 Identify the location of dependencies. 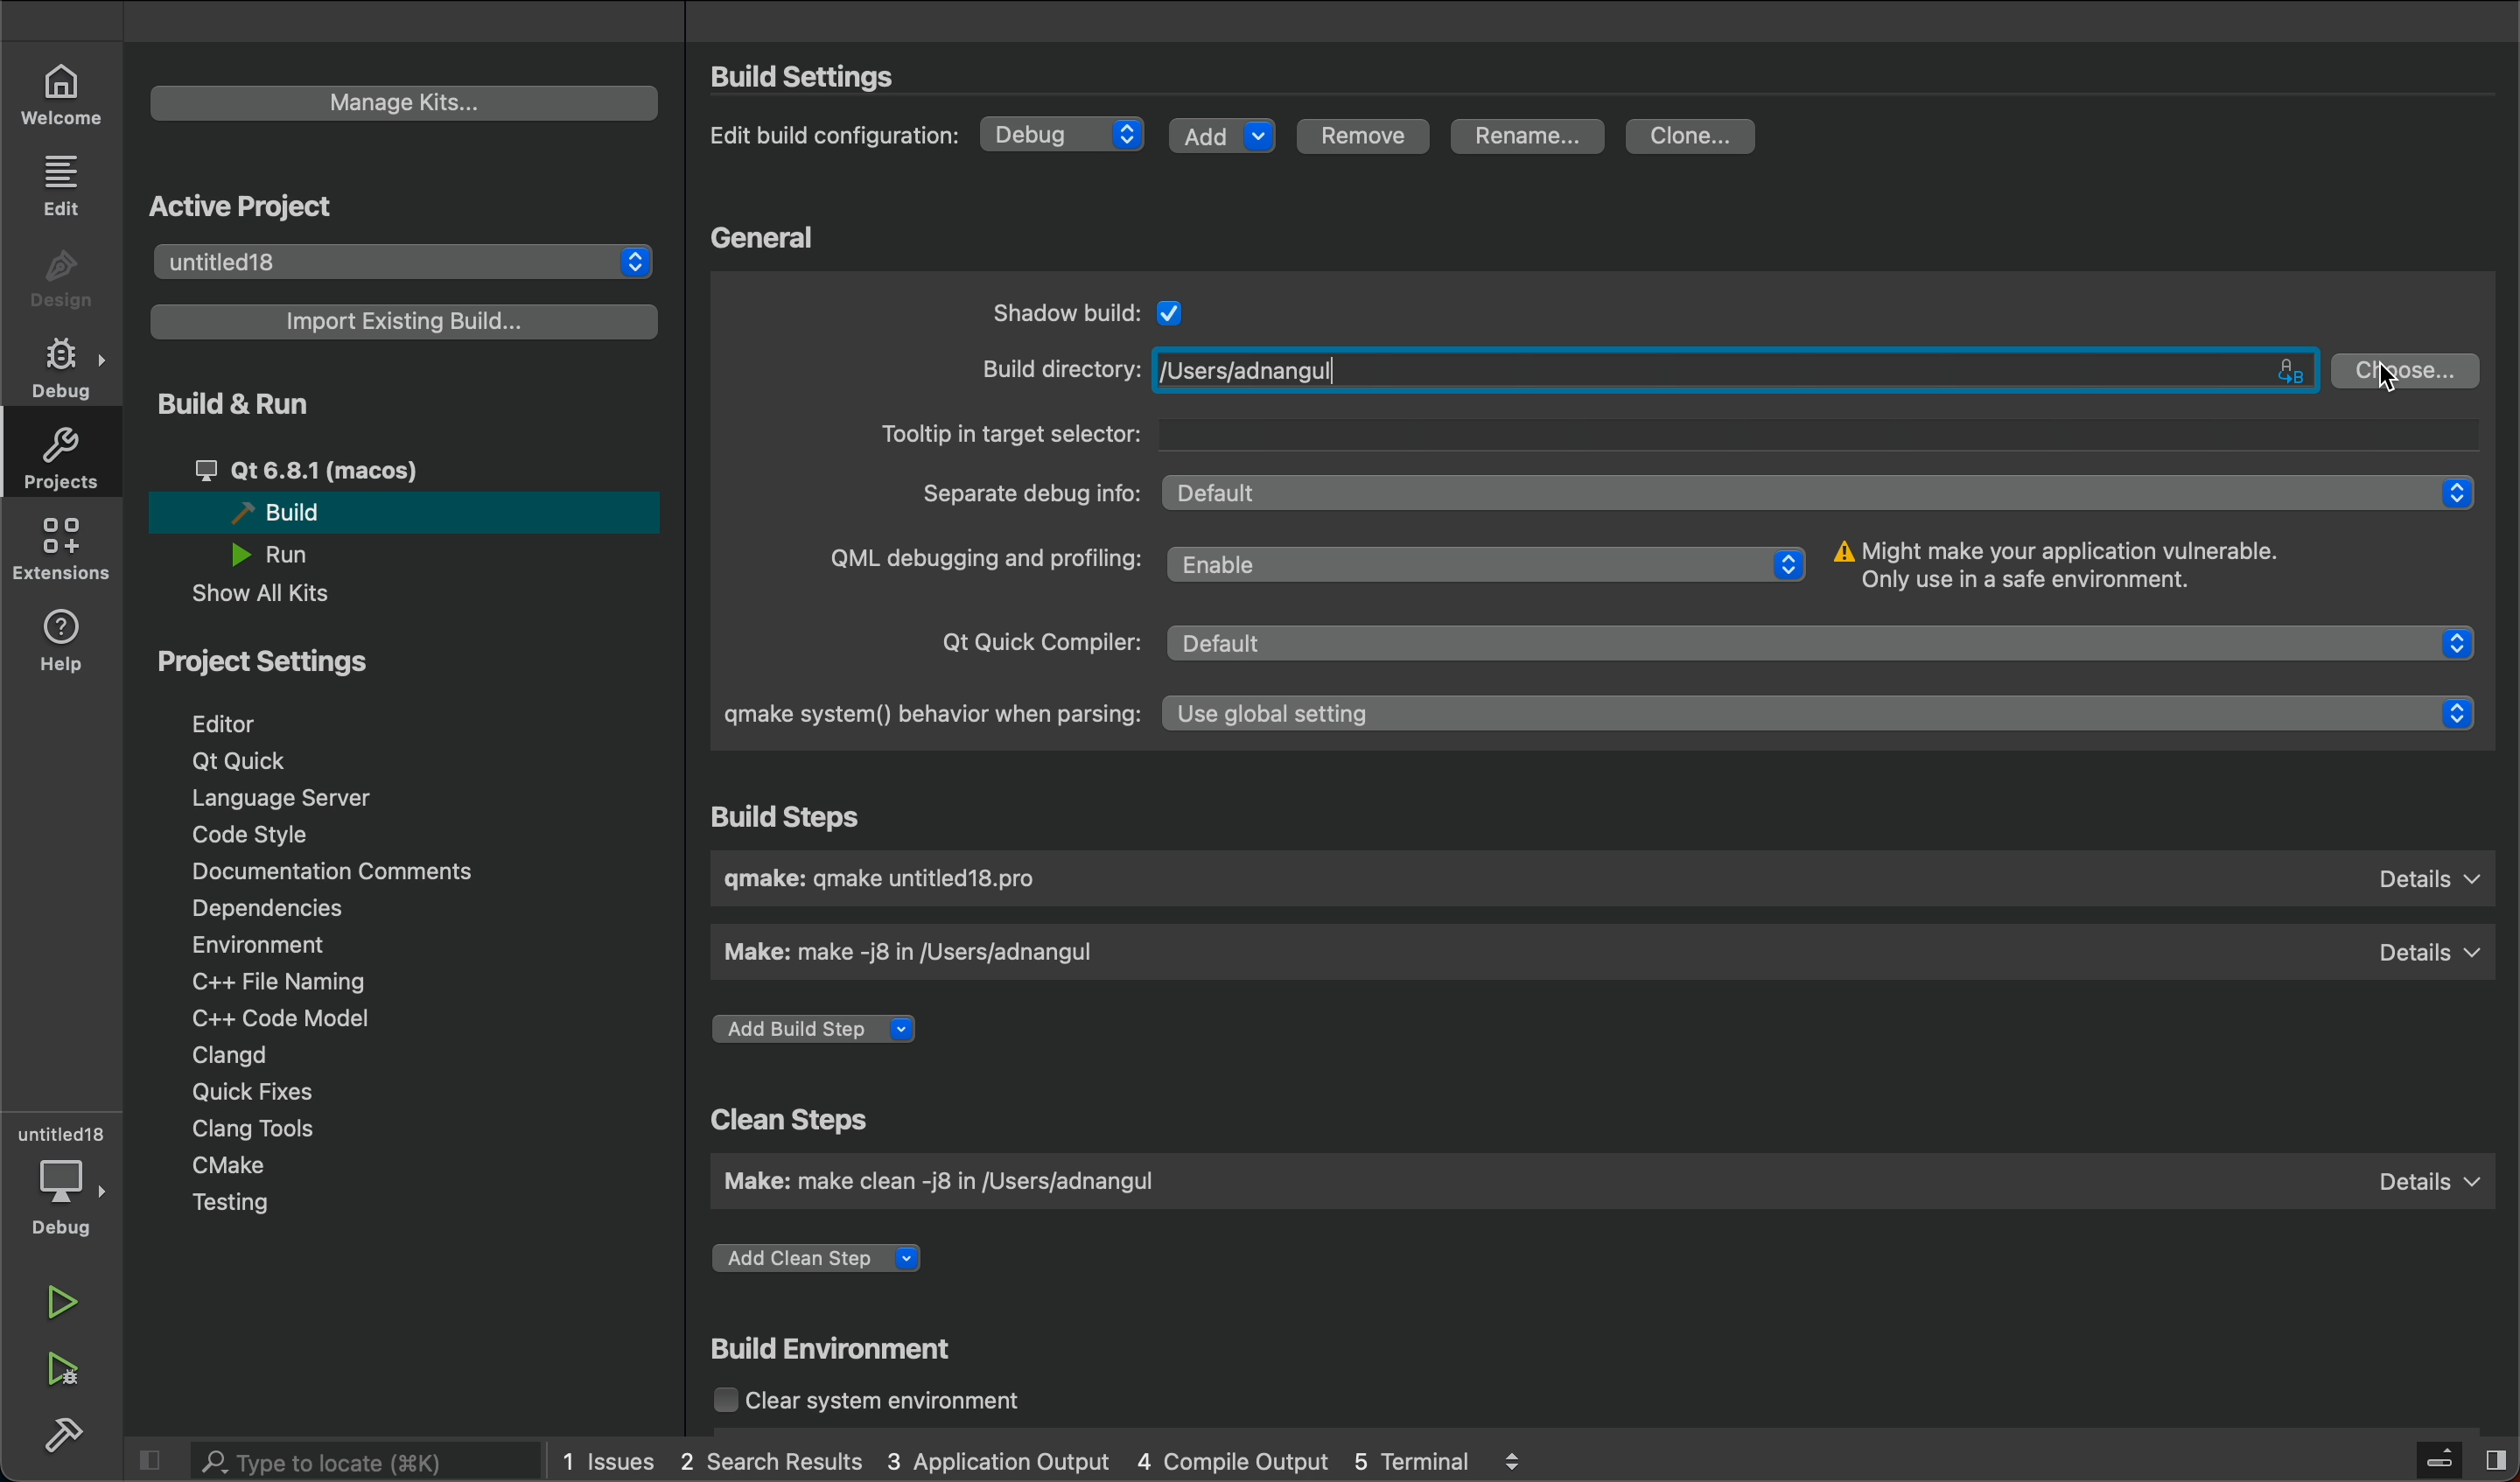
(279, 908).